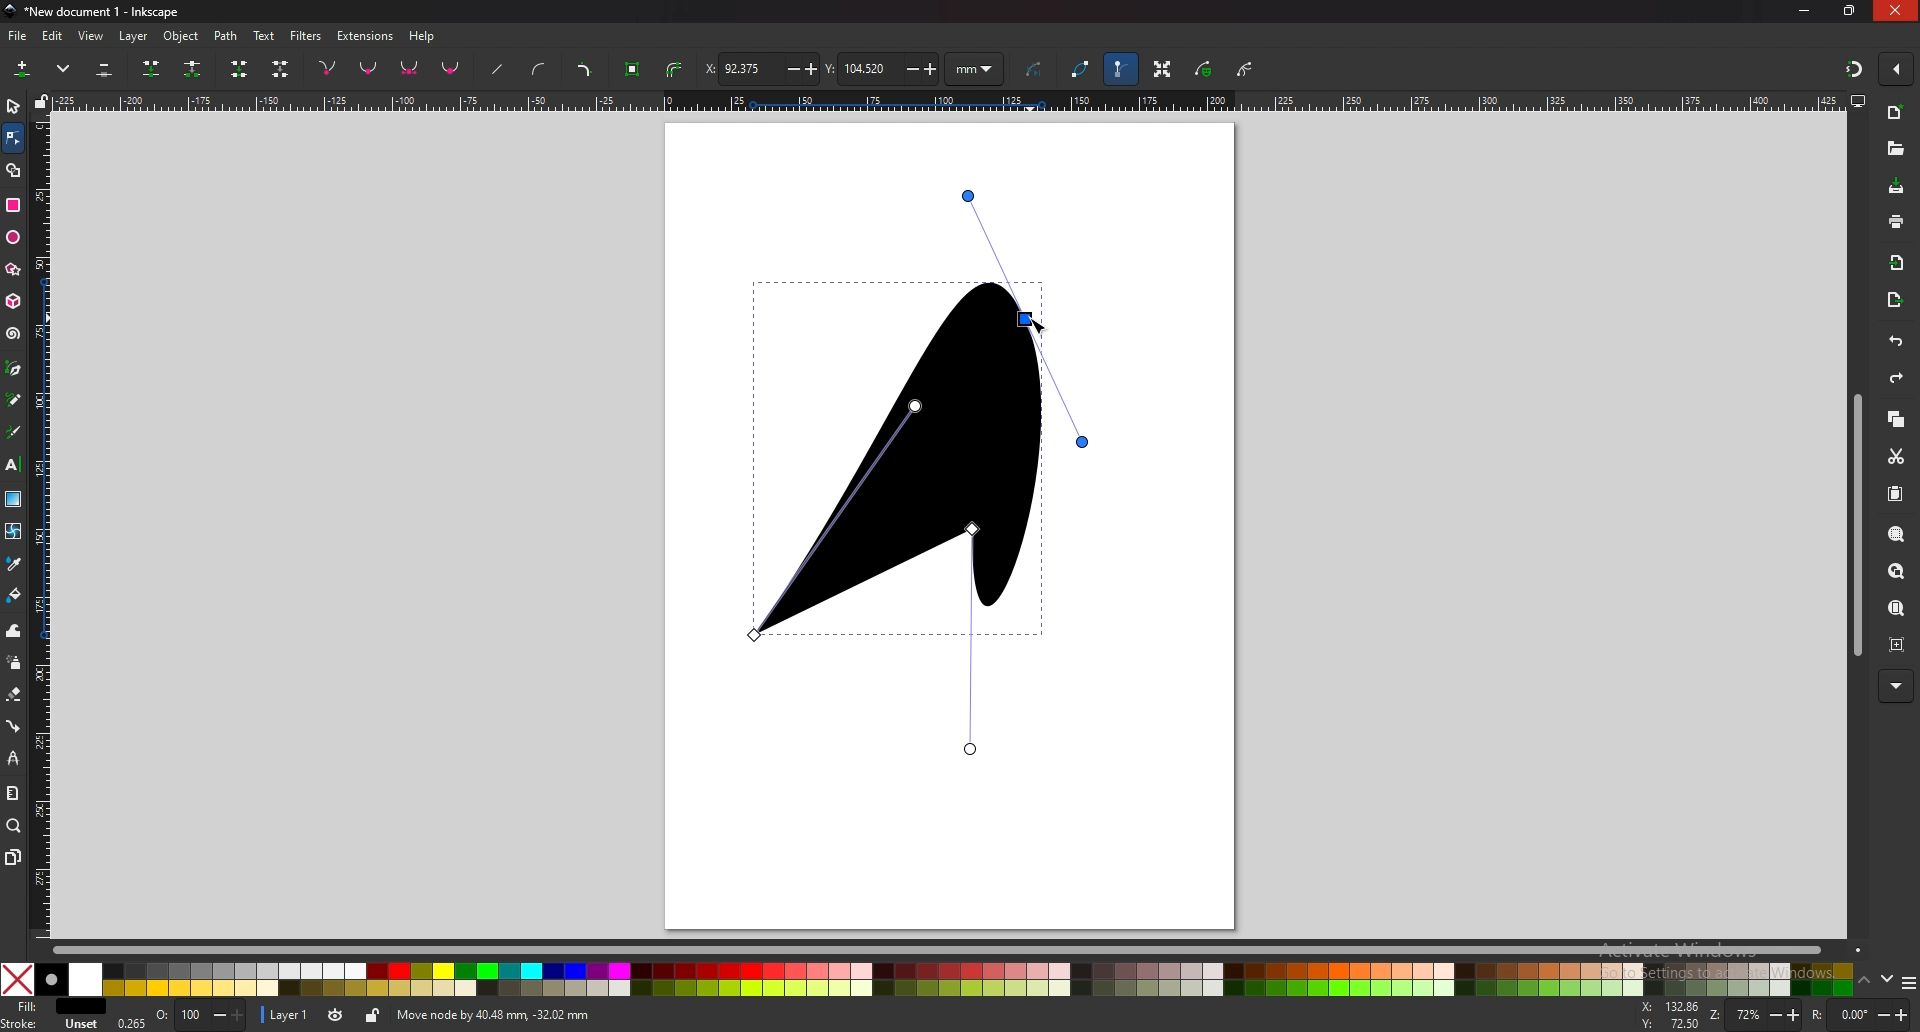  What do you see at coordinates (926, 471) in the screenshot?
I see `drawing` at bounding box center [926, 471].